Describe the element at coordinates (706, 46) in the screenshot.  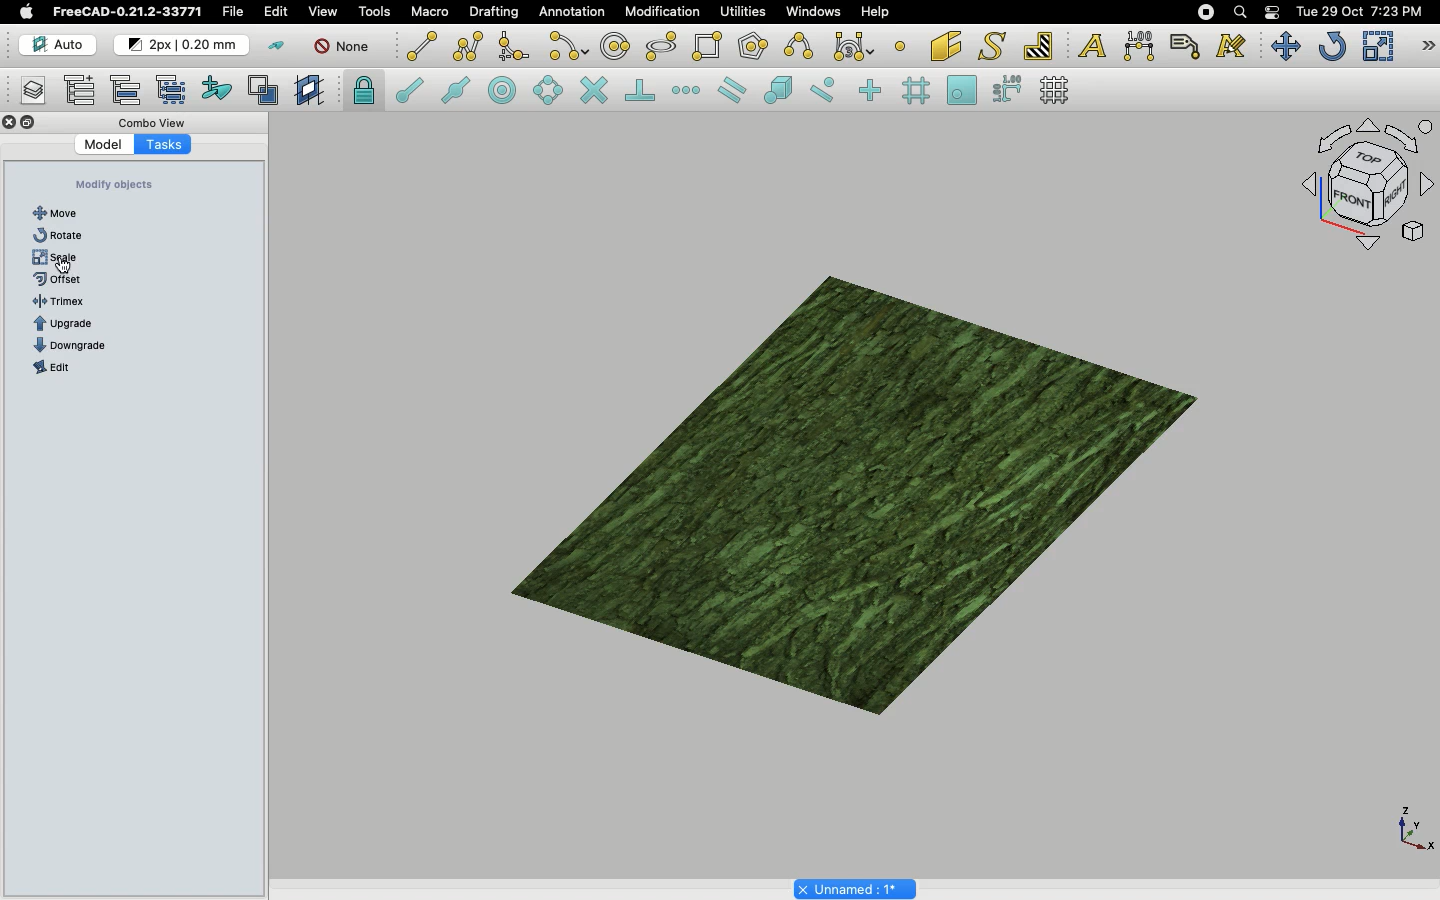
I see `Rectangle` at that location.